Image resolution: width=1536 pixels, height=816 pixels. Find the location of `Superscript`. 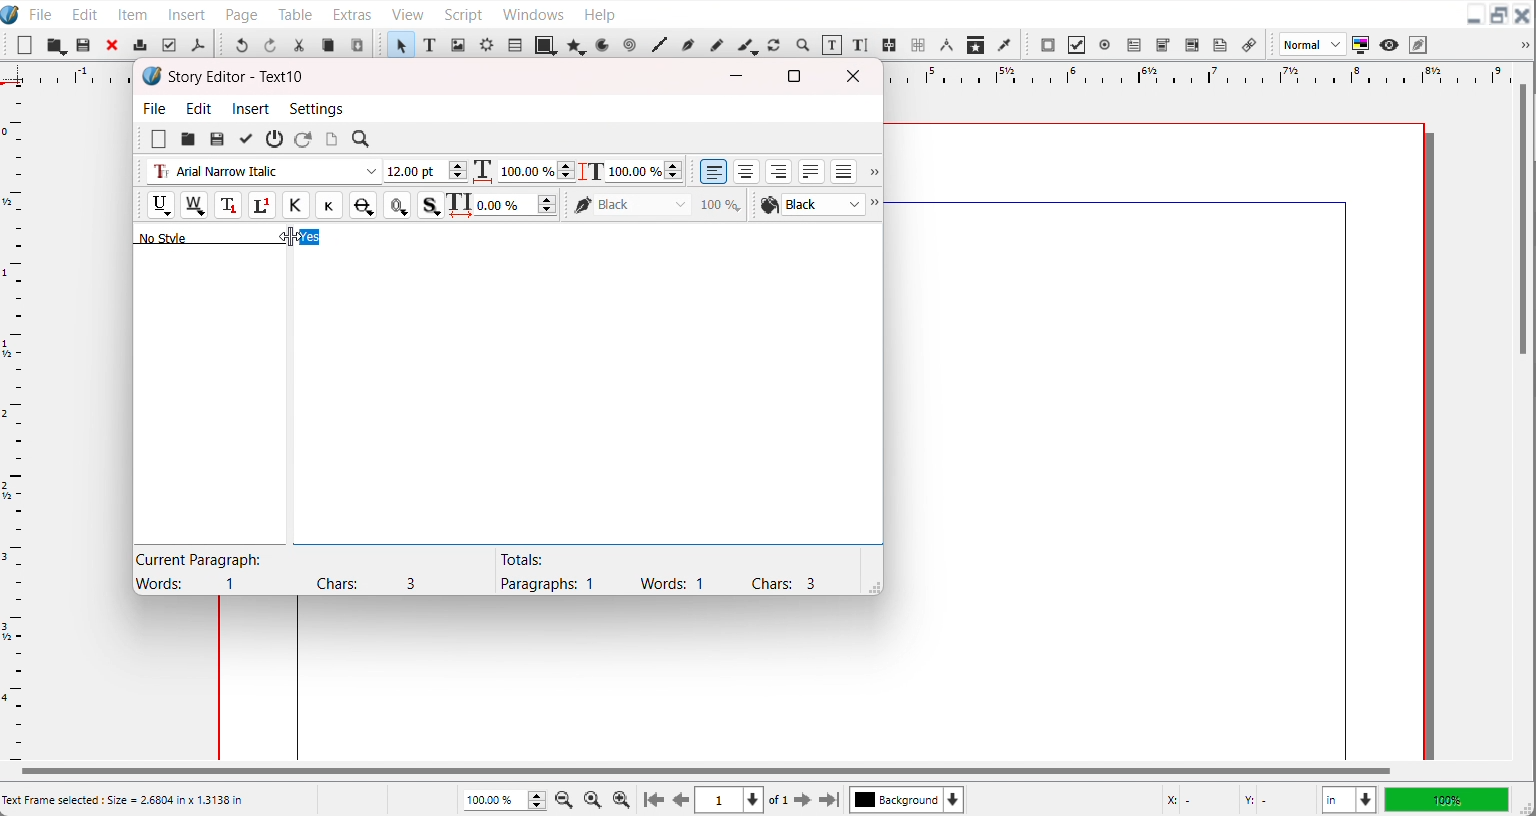

Superscript is located at coordinates (263, 206).